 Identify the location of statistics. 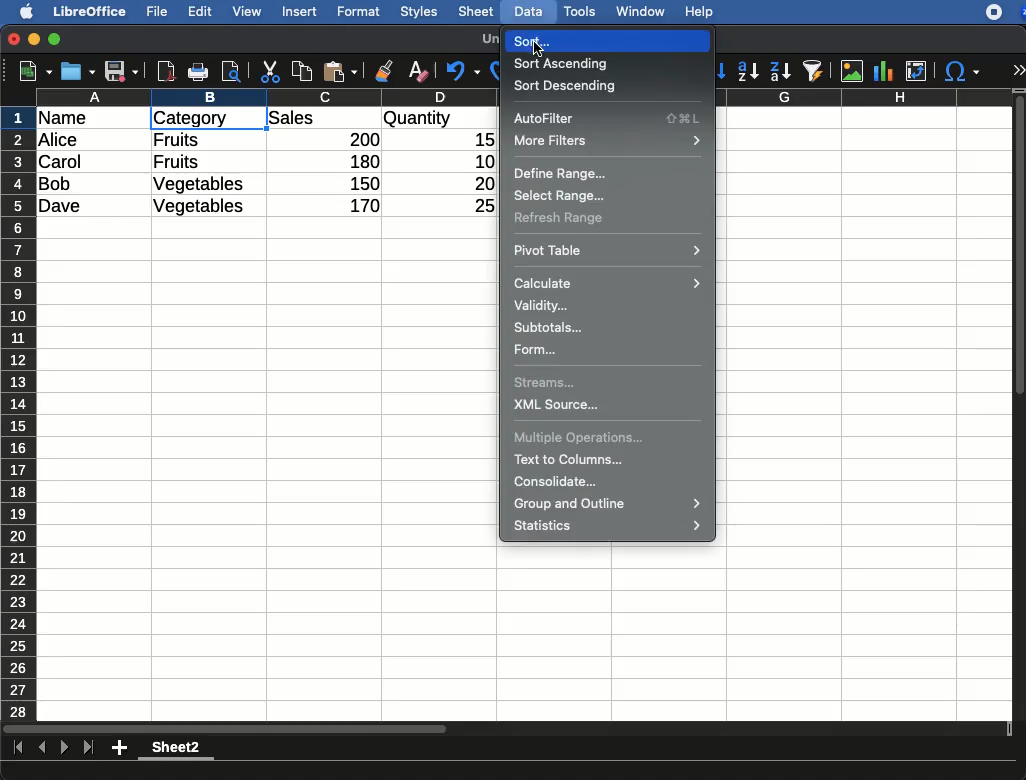
(611, 527).